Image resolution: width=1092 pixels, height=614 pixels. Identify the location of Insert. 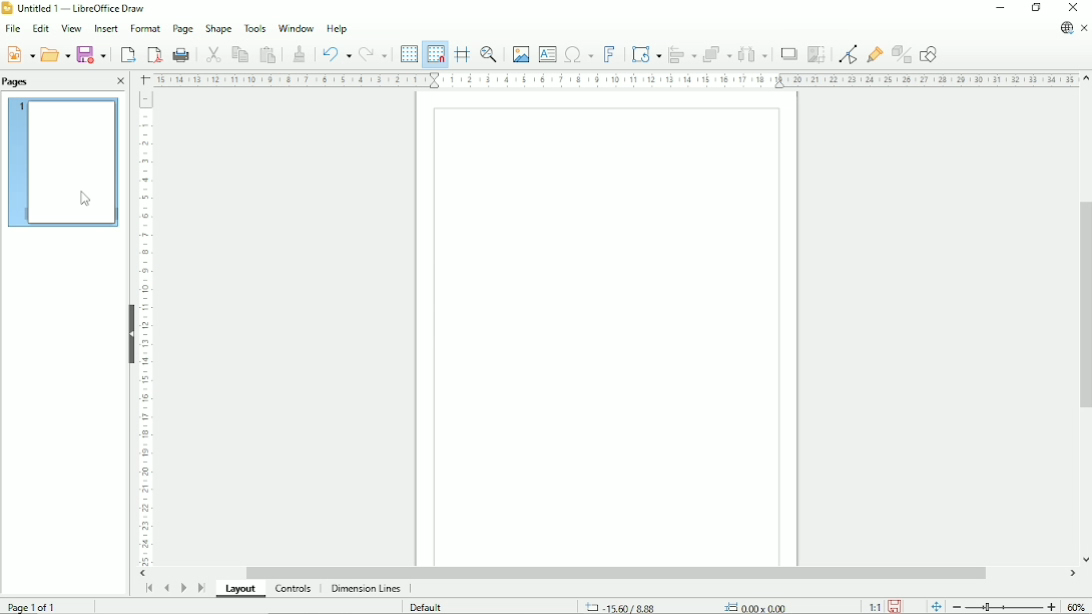
(104, 29).